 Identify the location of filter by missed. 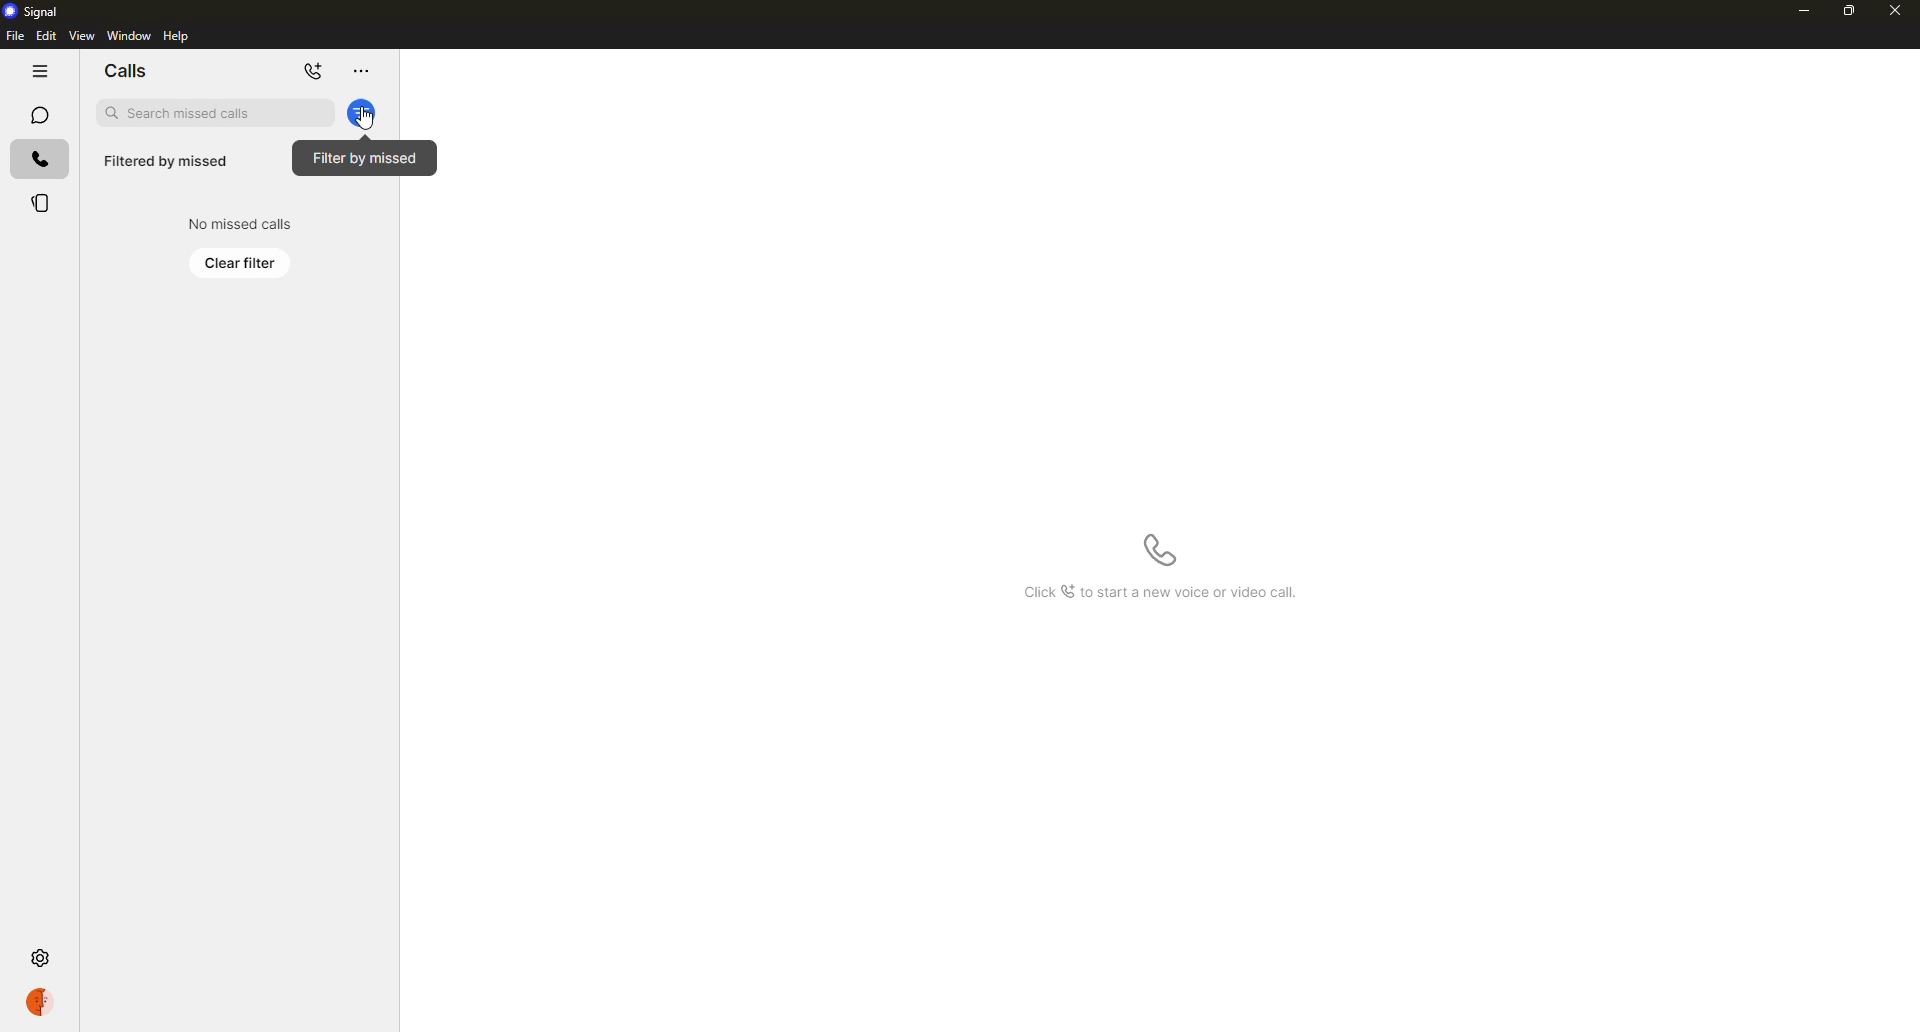
(366, 158).